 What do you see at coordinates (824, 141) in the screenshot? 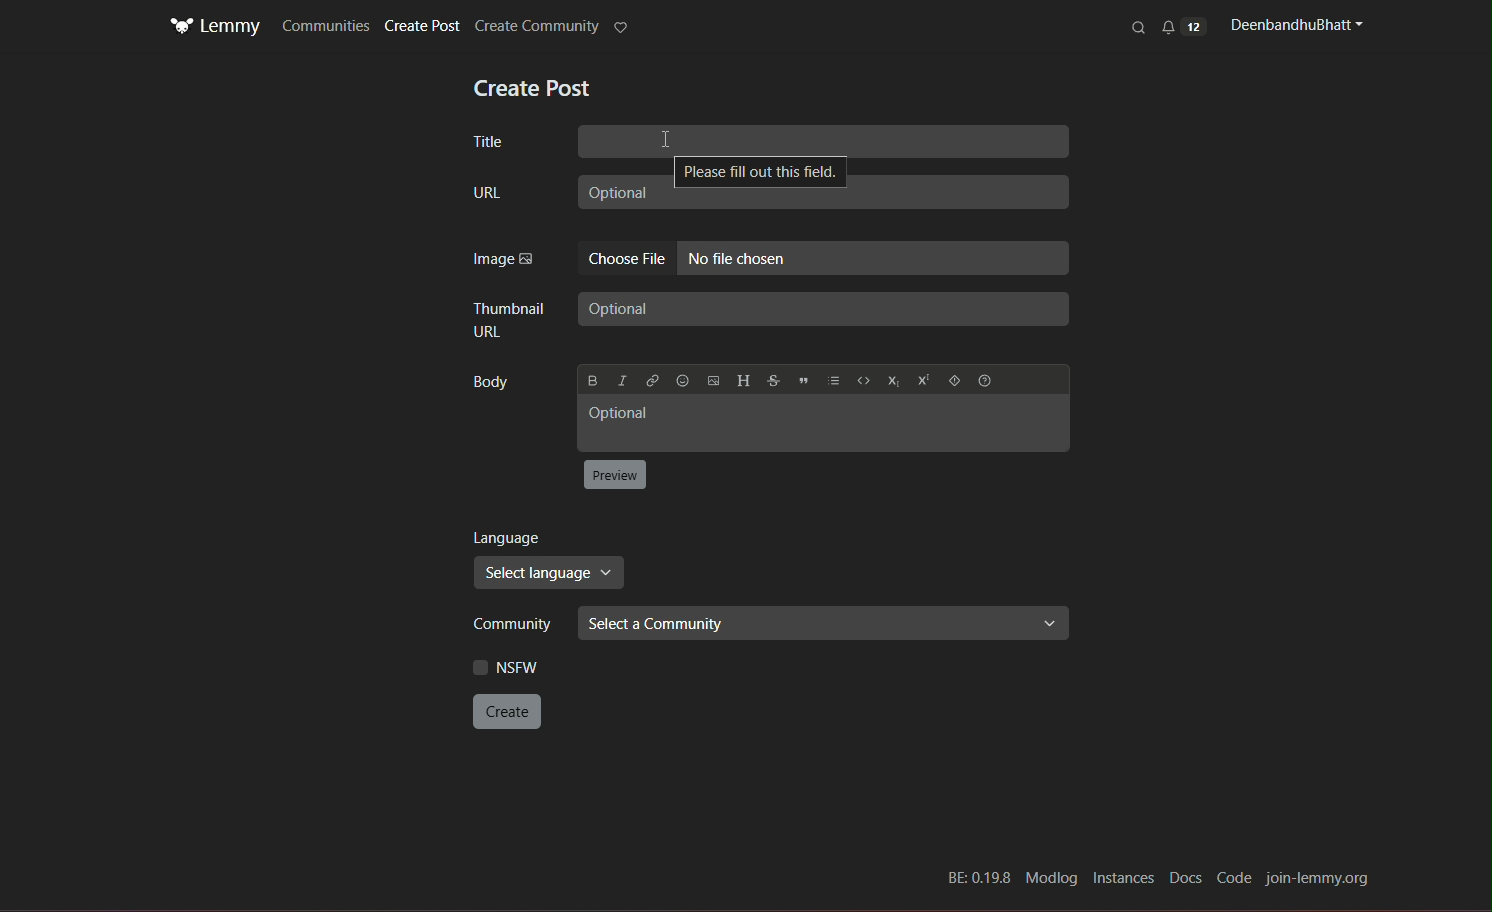
I see `title` at bounding box center [824, 141].